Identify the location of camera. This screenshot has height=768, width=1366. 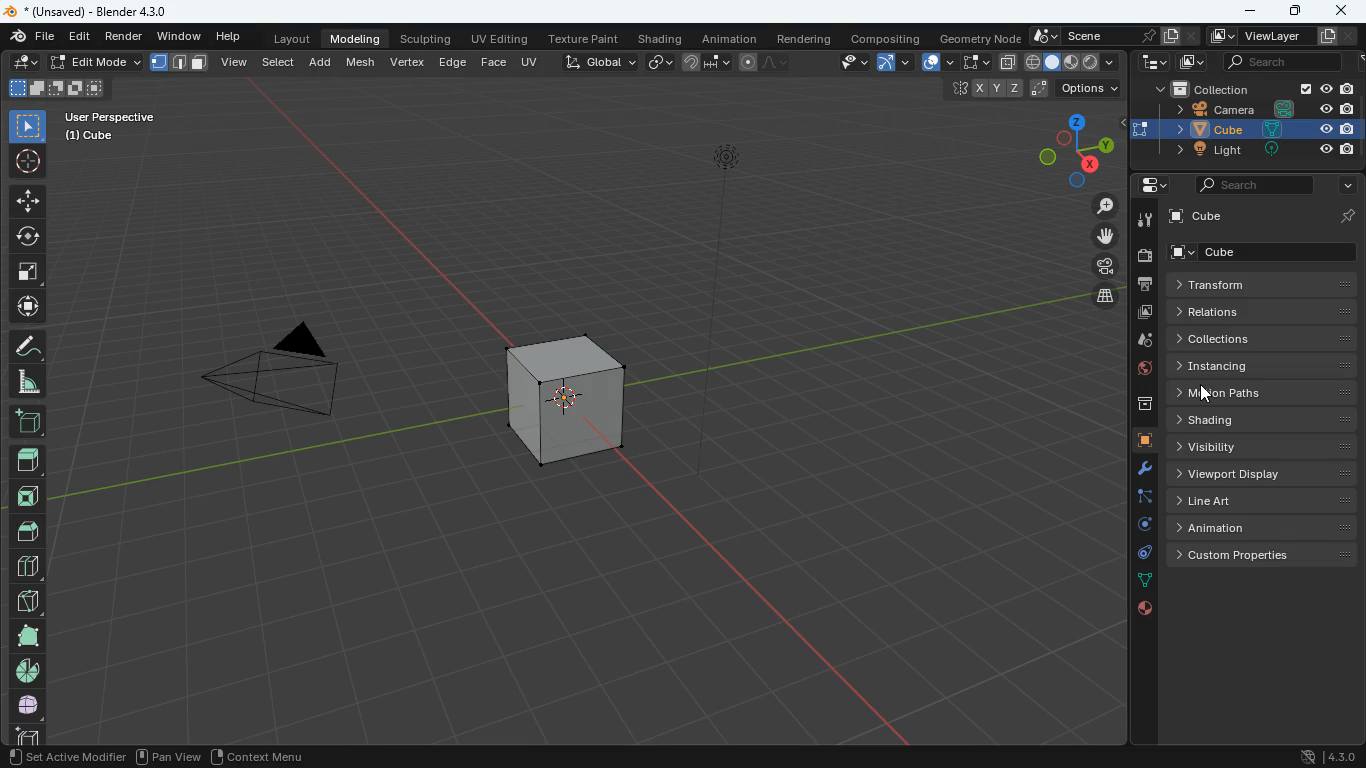
(1143, 256).